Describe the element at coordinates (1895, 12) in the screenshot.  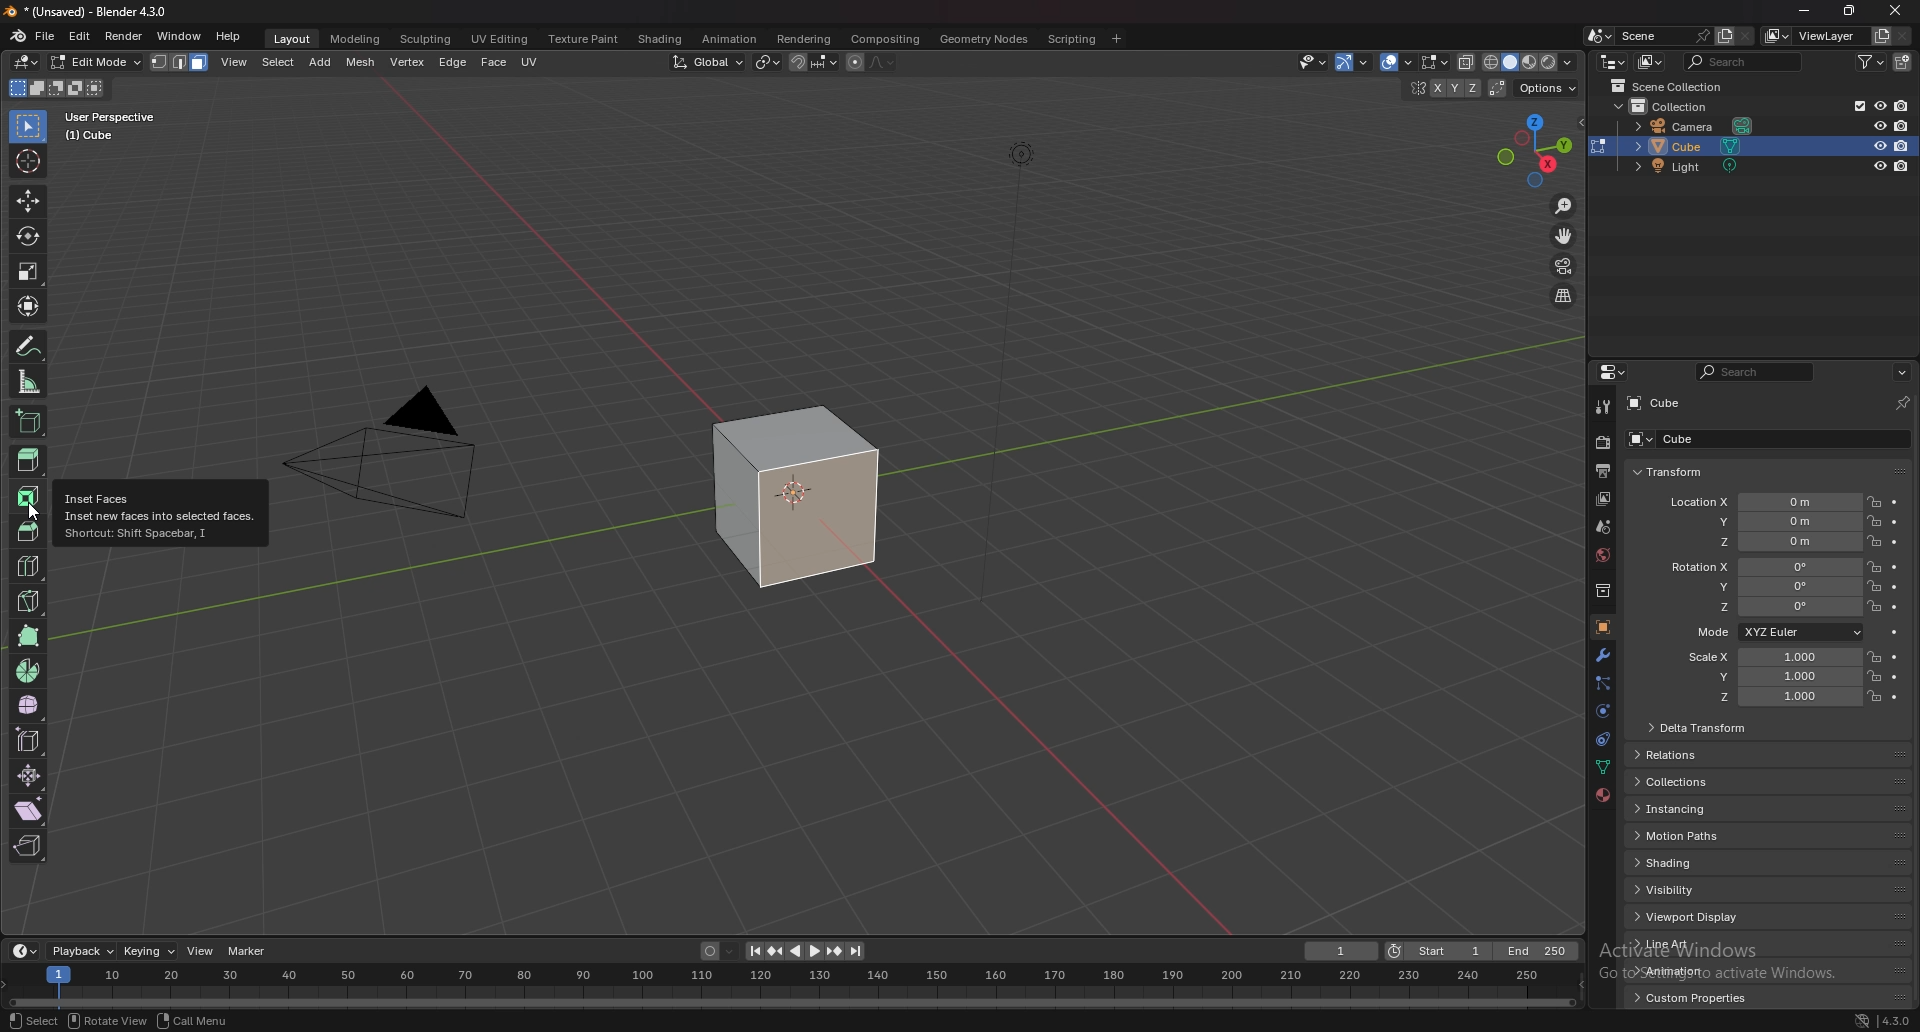
I see `close` at that location.